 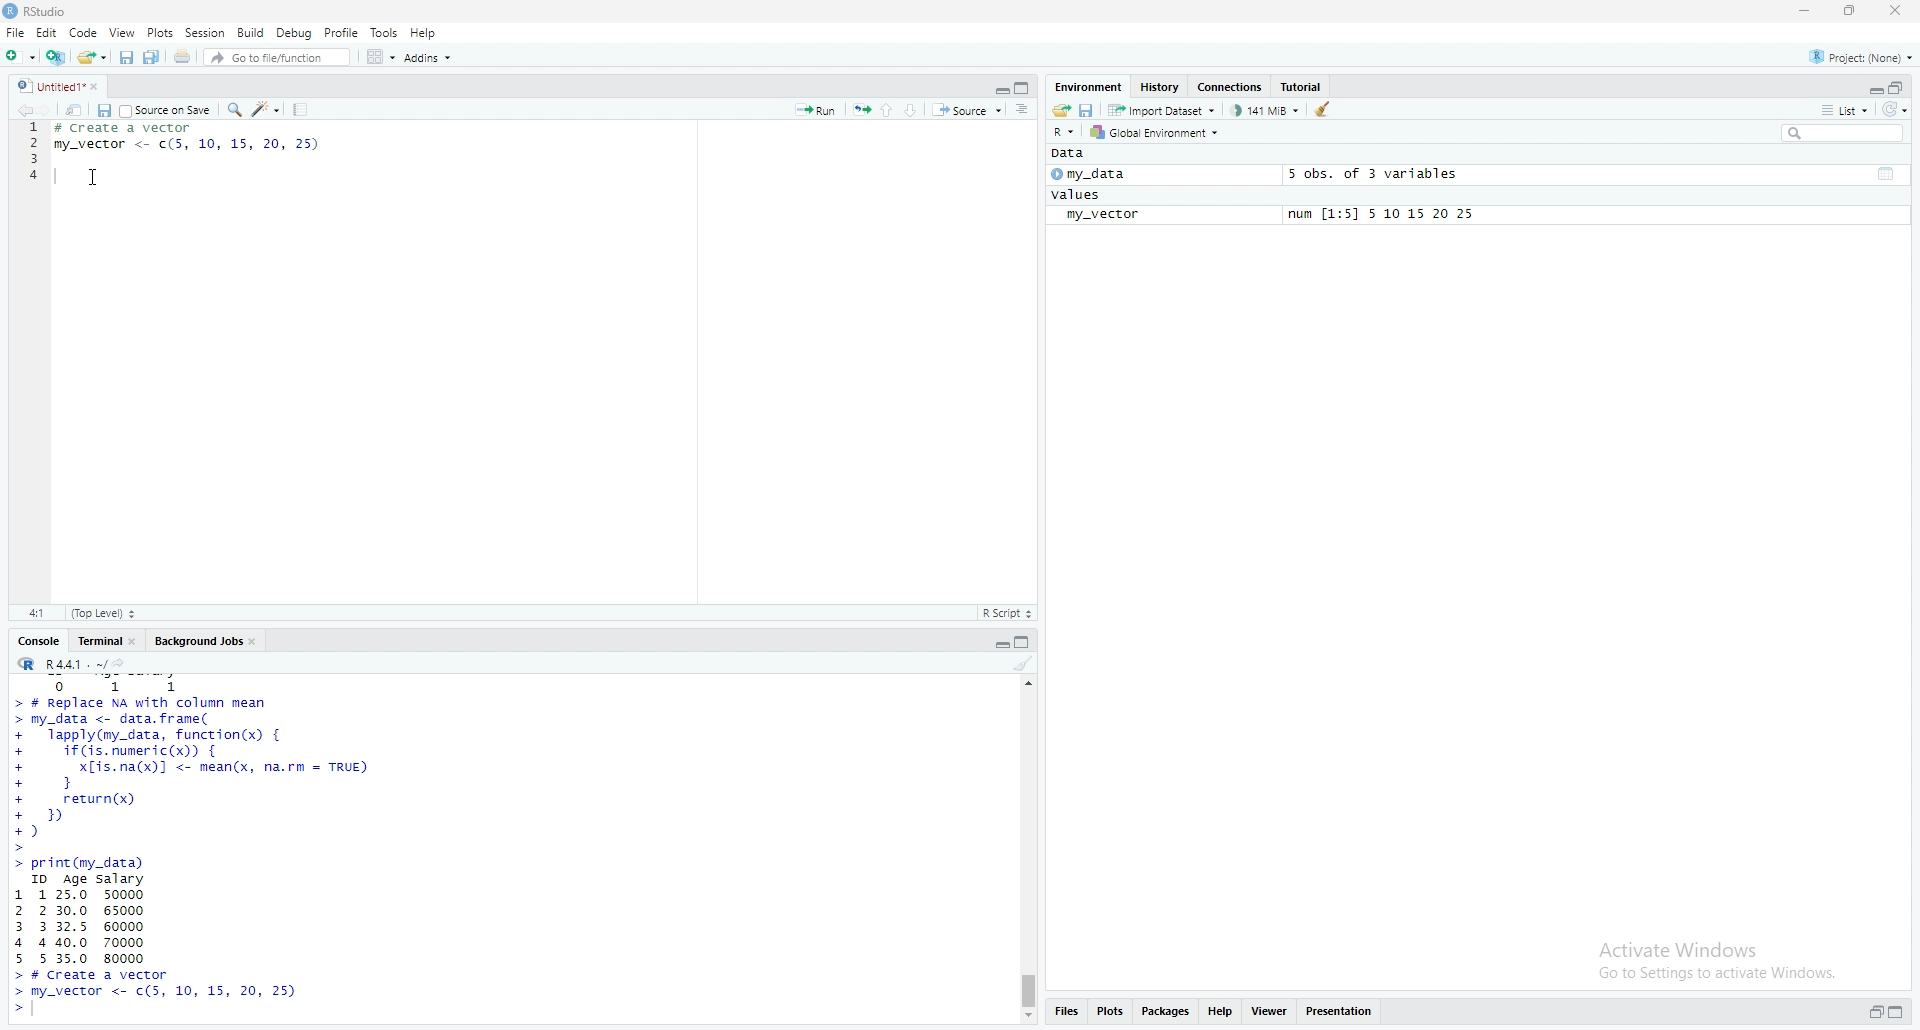 I want to click on R.4.4.1, so click(x=57, y=663).